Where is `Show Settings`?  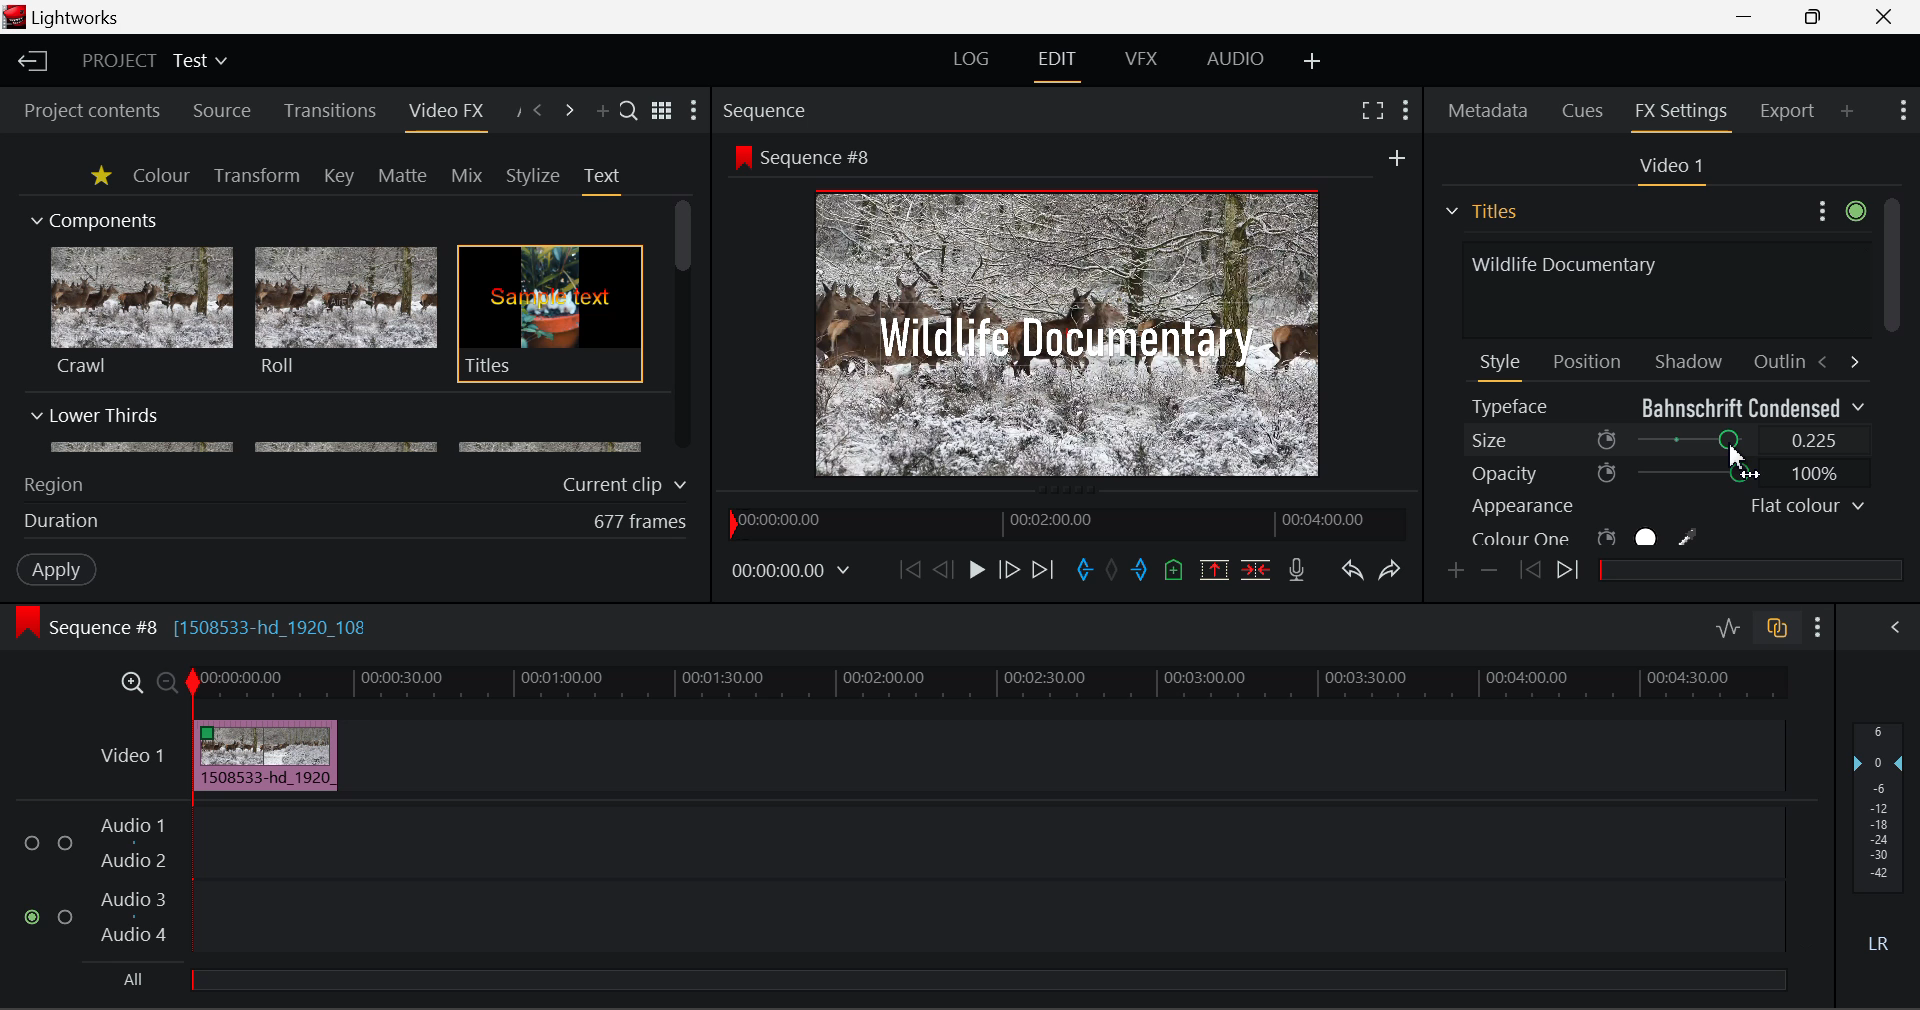 Show Settings is located at coordinates (694, 110).